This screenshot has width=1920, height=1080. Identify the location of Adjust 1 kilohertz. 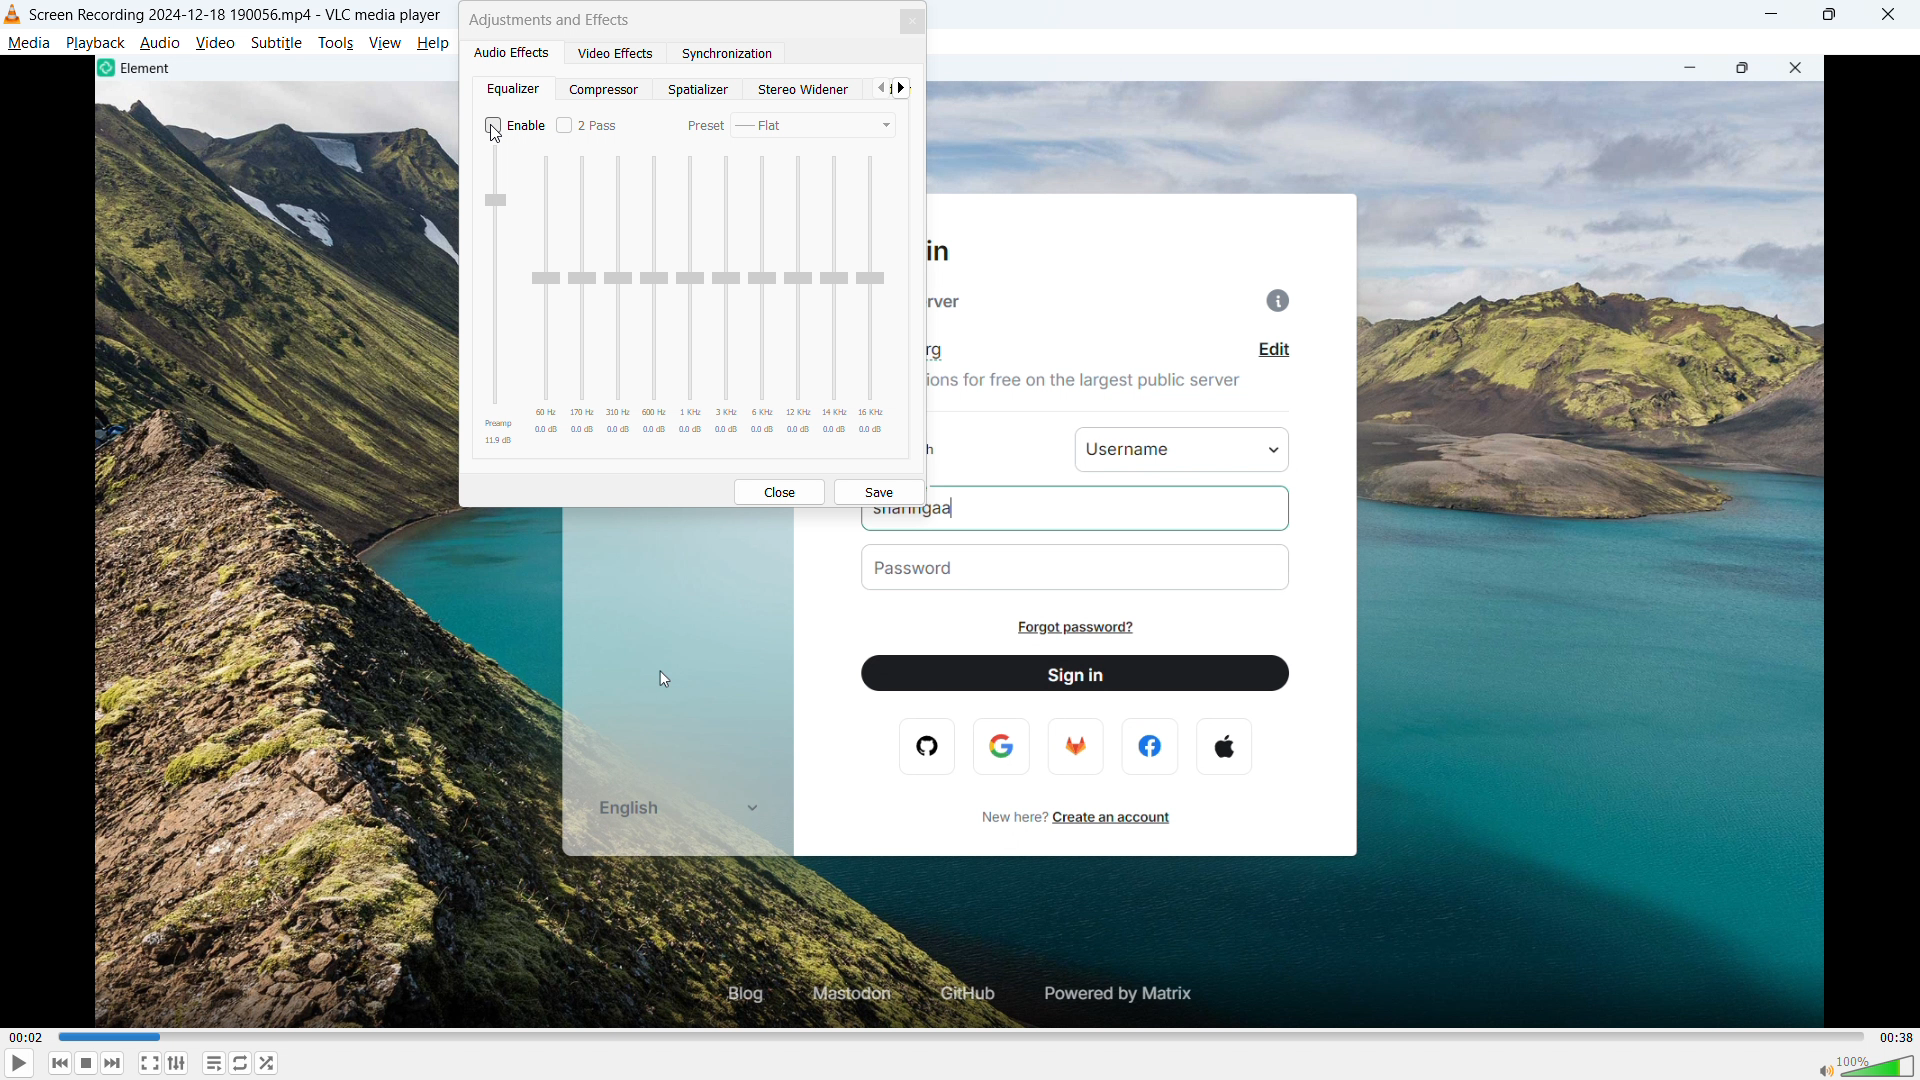
(691, 297).